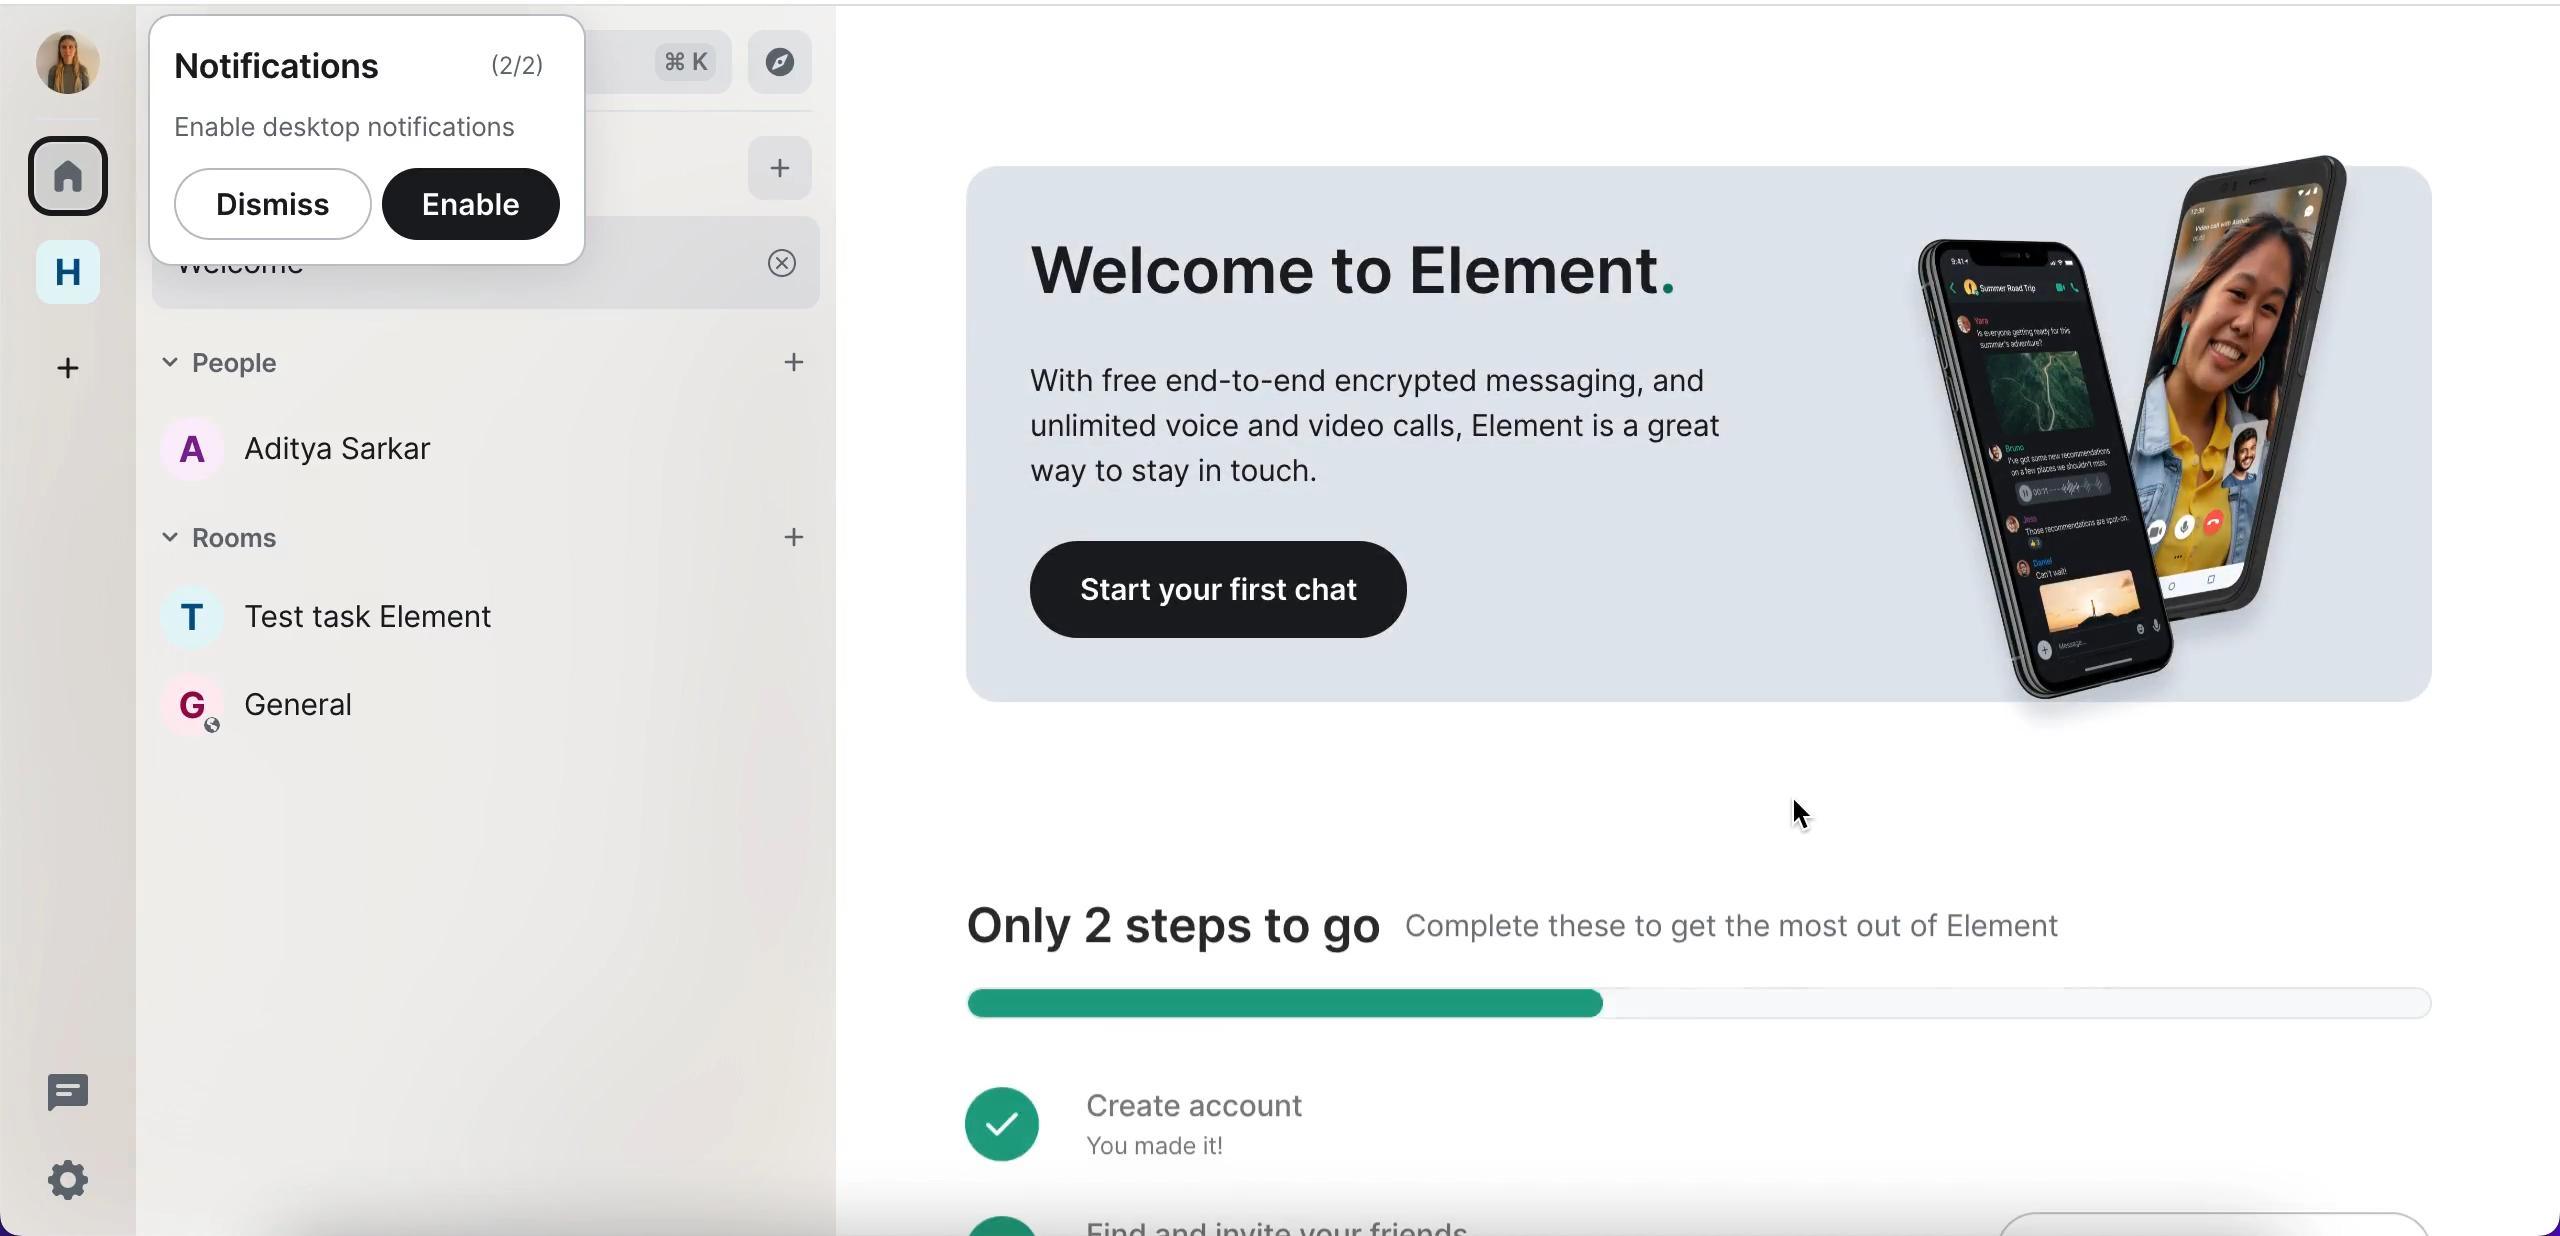  What do you see at coordinates (790, 62) in the screenshot?
I see `explore rooms` at bounding box center [790, 62].